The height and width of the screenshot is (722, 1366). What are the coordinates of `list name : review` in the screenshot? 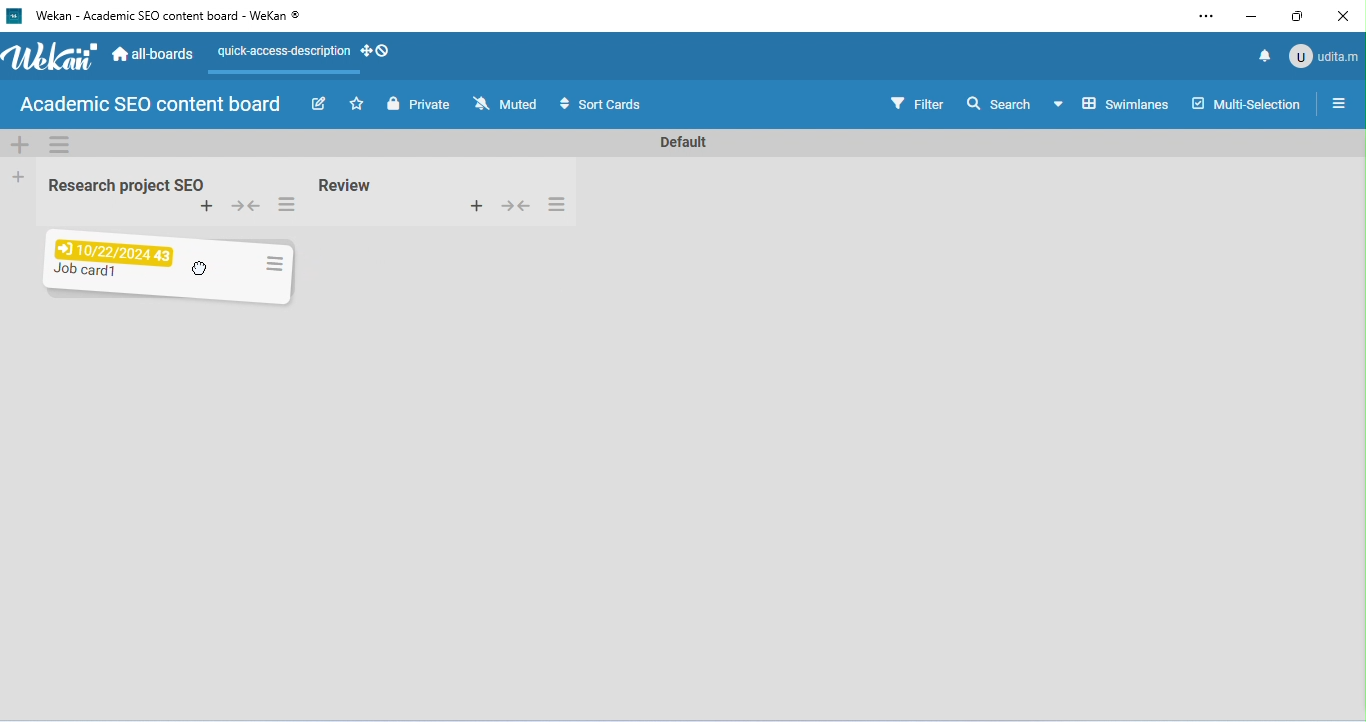 It's located at (346, 185).